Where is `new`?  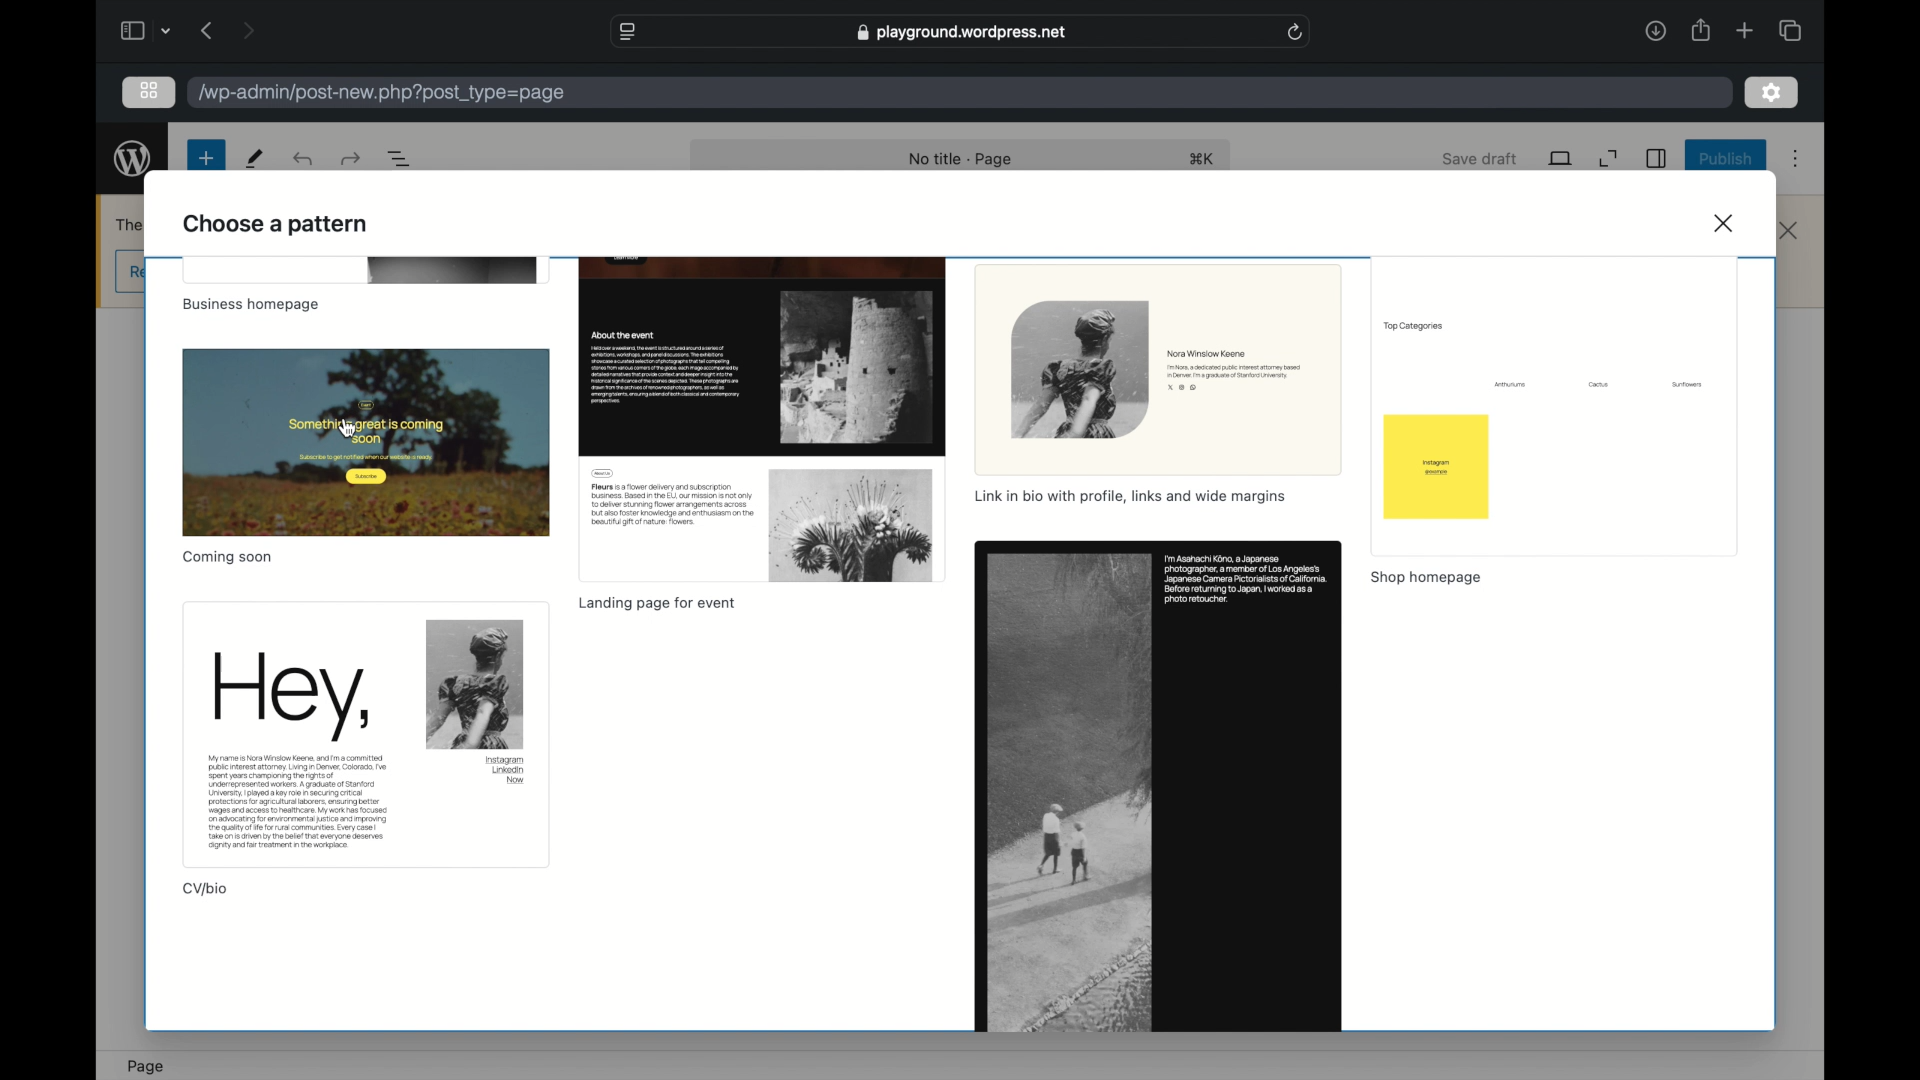
new is located at coordinates (204, 159).